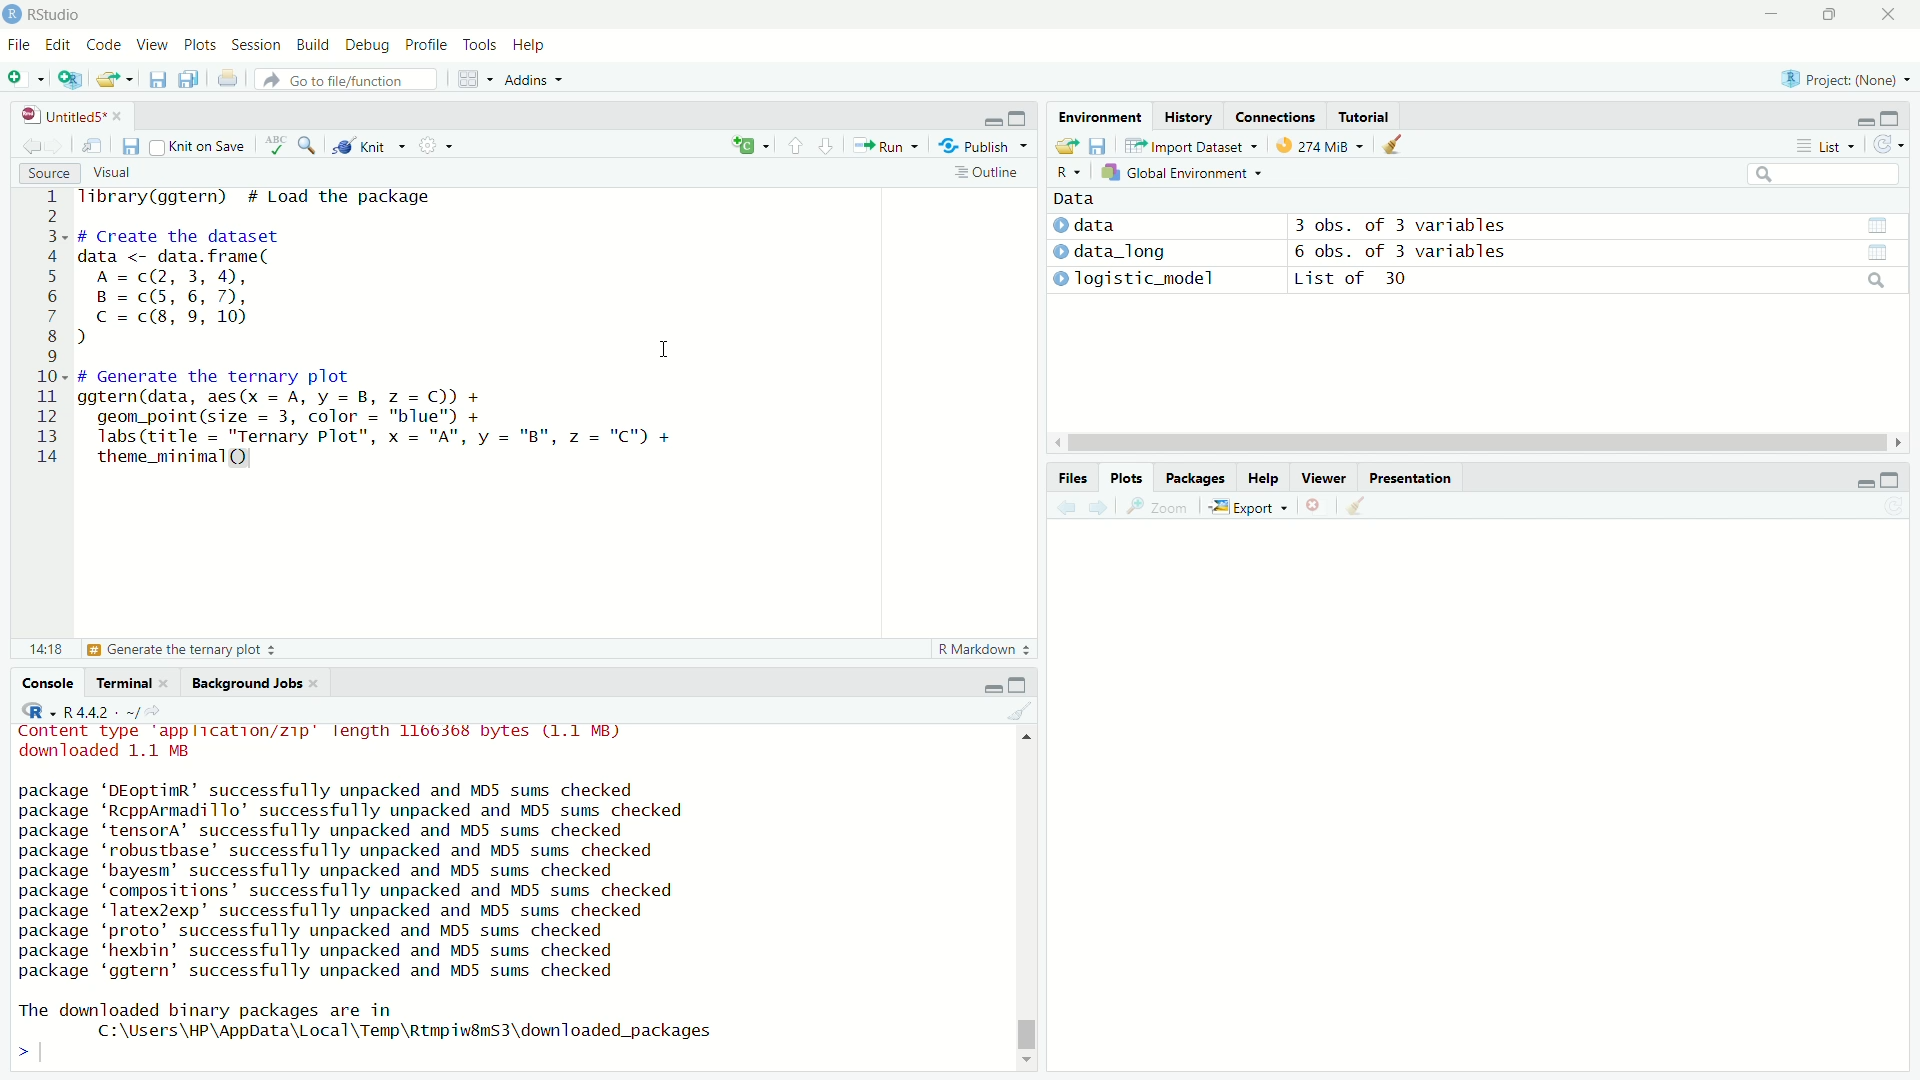  I want to click on export, so click(118, 80).